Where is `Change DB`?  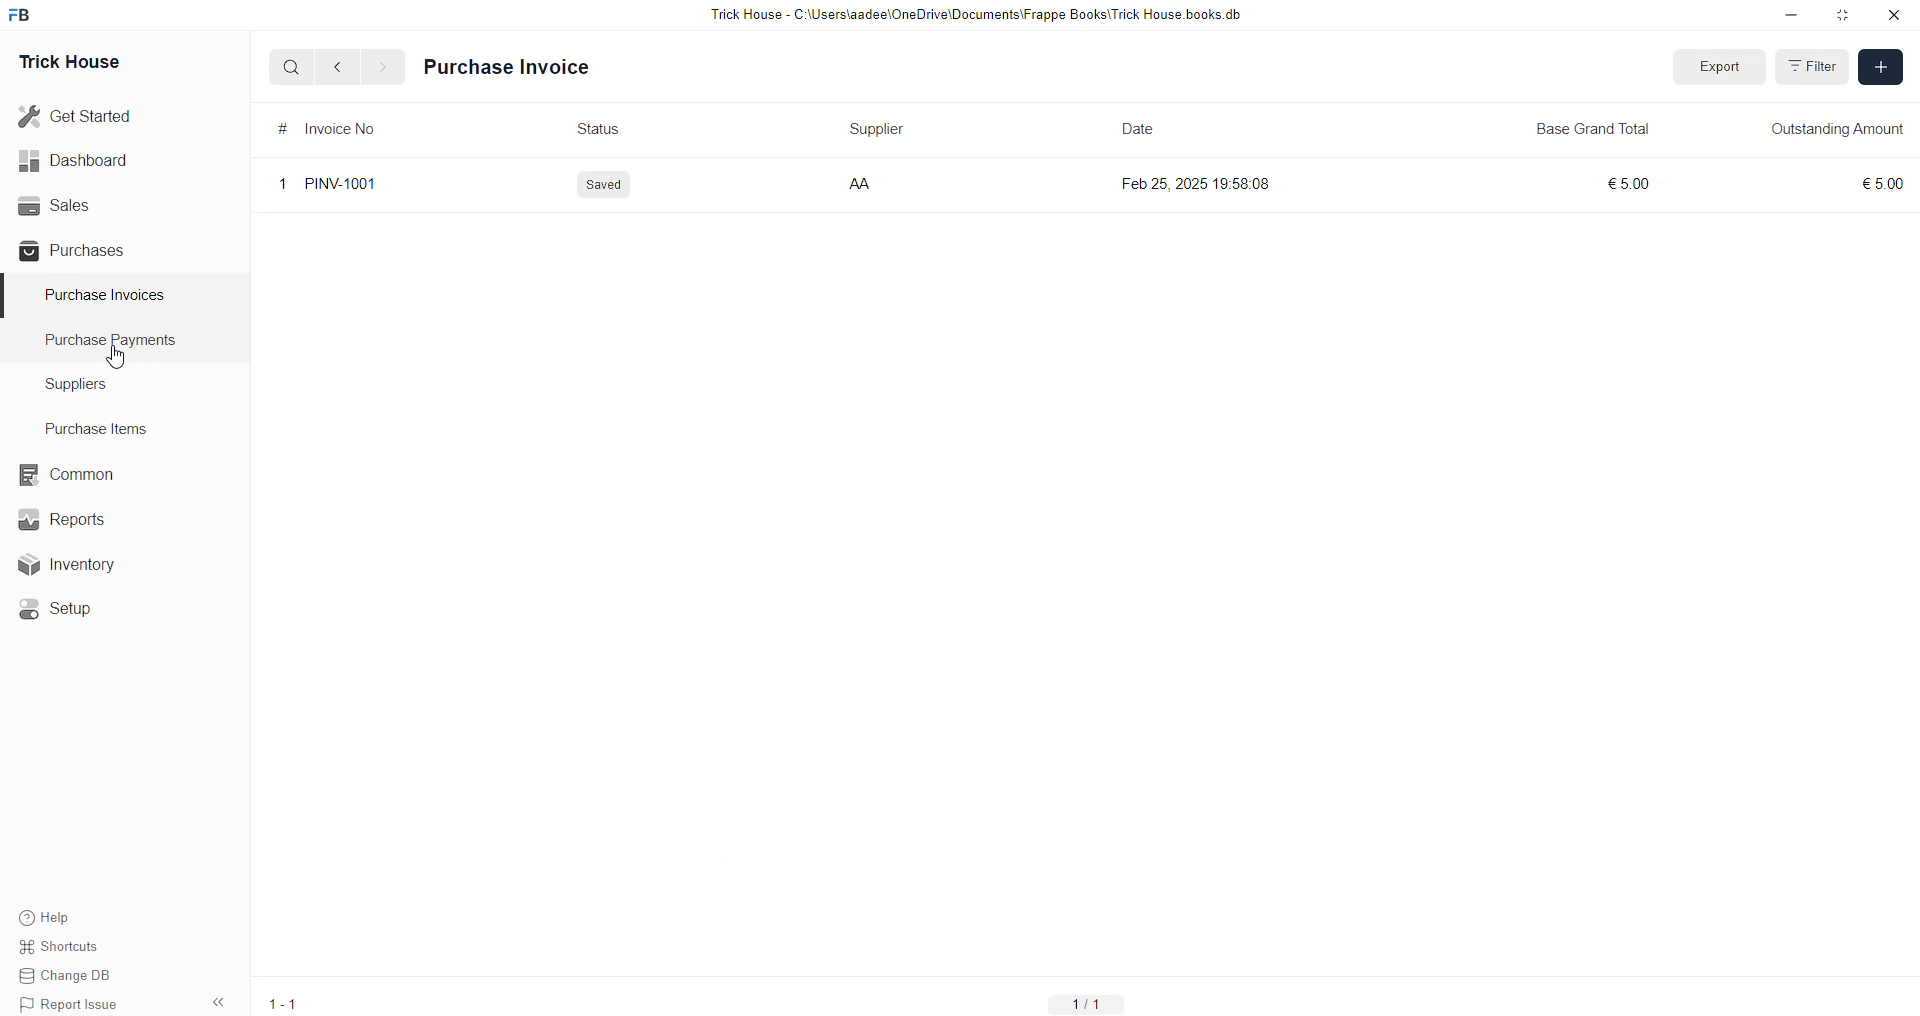
Change DB is located at coordinates (76, 977).